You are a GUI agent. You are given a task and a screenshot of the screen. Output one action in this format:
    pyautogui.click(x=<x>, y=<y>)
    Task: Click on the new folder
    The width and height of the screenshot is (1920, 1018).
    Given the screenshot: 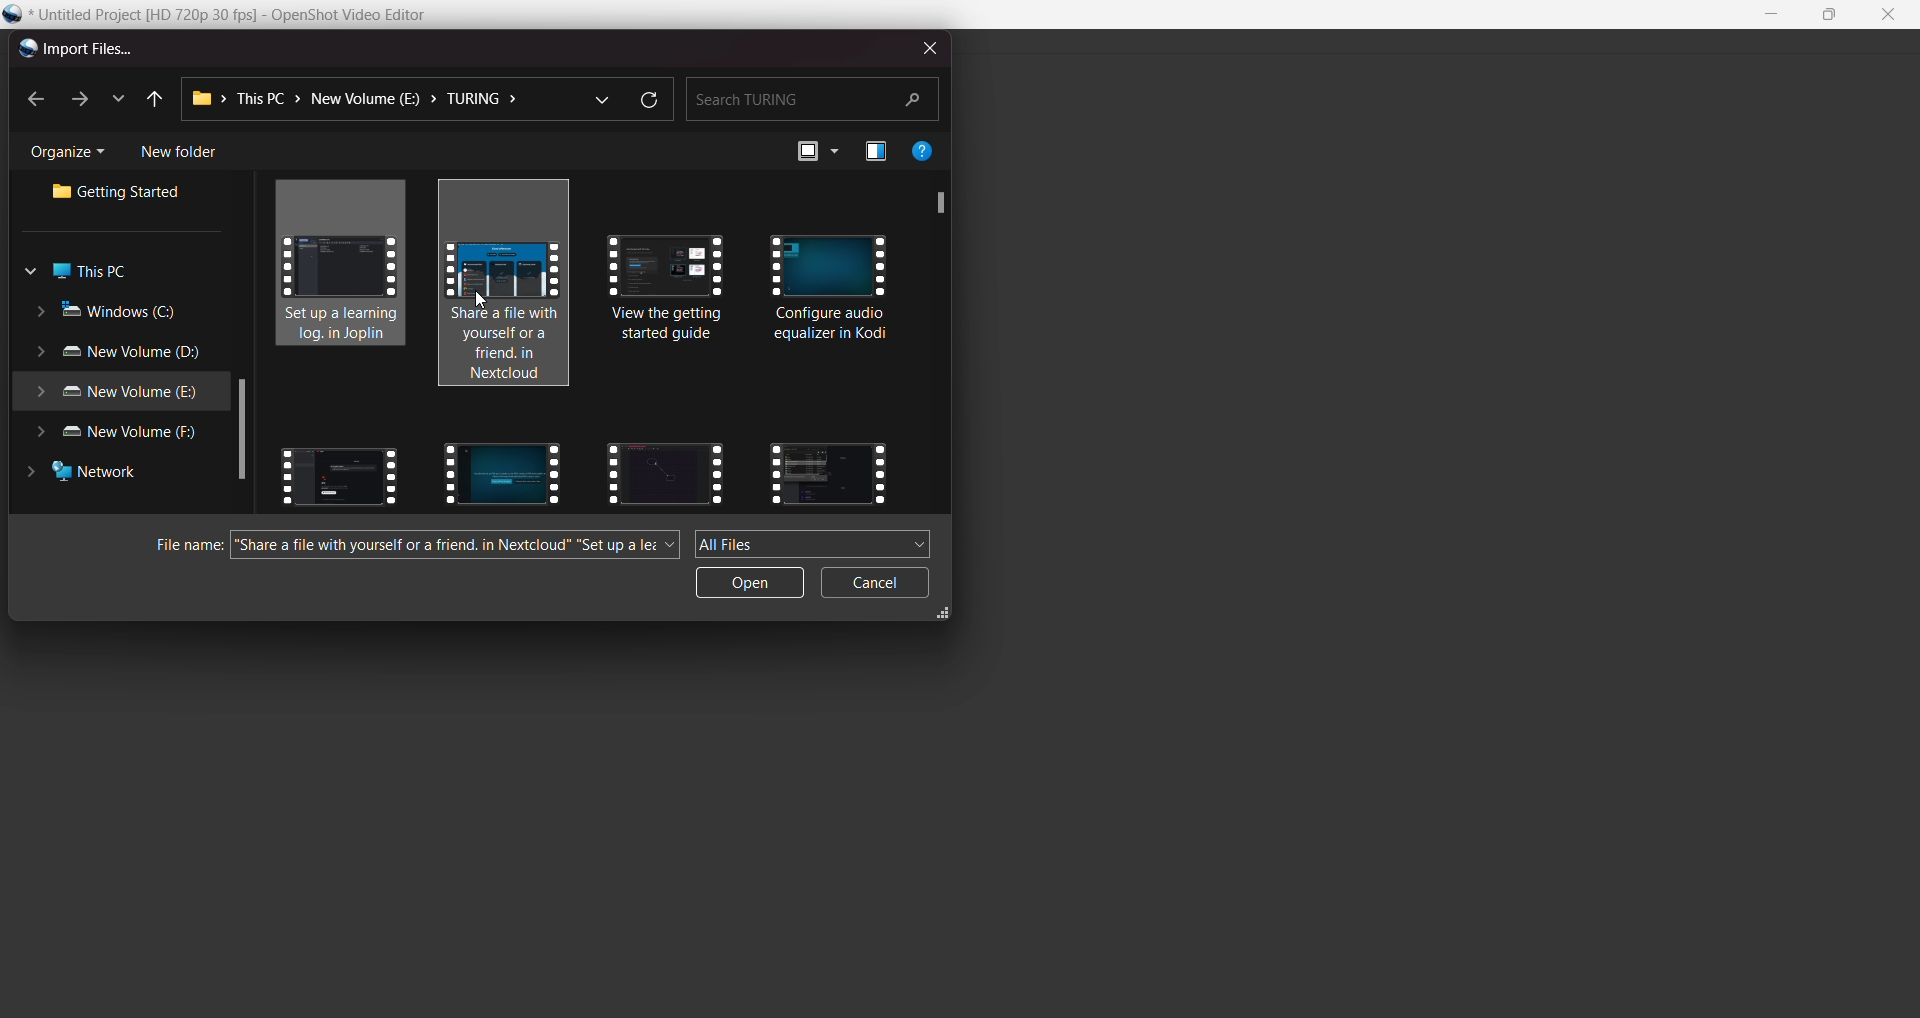 What is the action you would take?
    pyautogui.click(x=179, y=152)
    